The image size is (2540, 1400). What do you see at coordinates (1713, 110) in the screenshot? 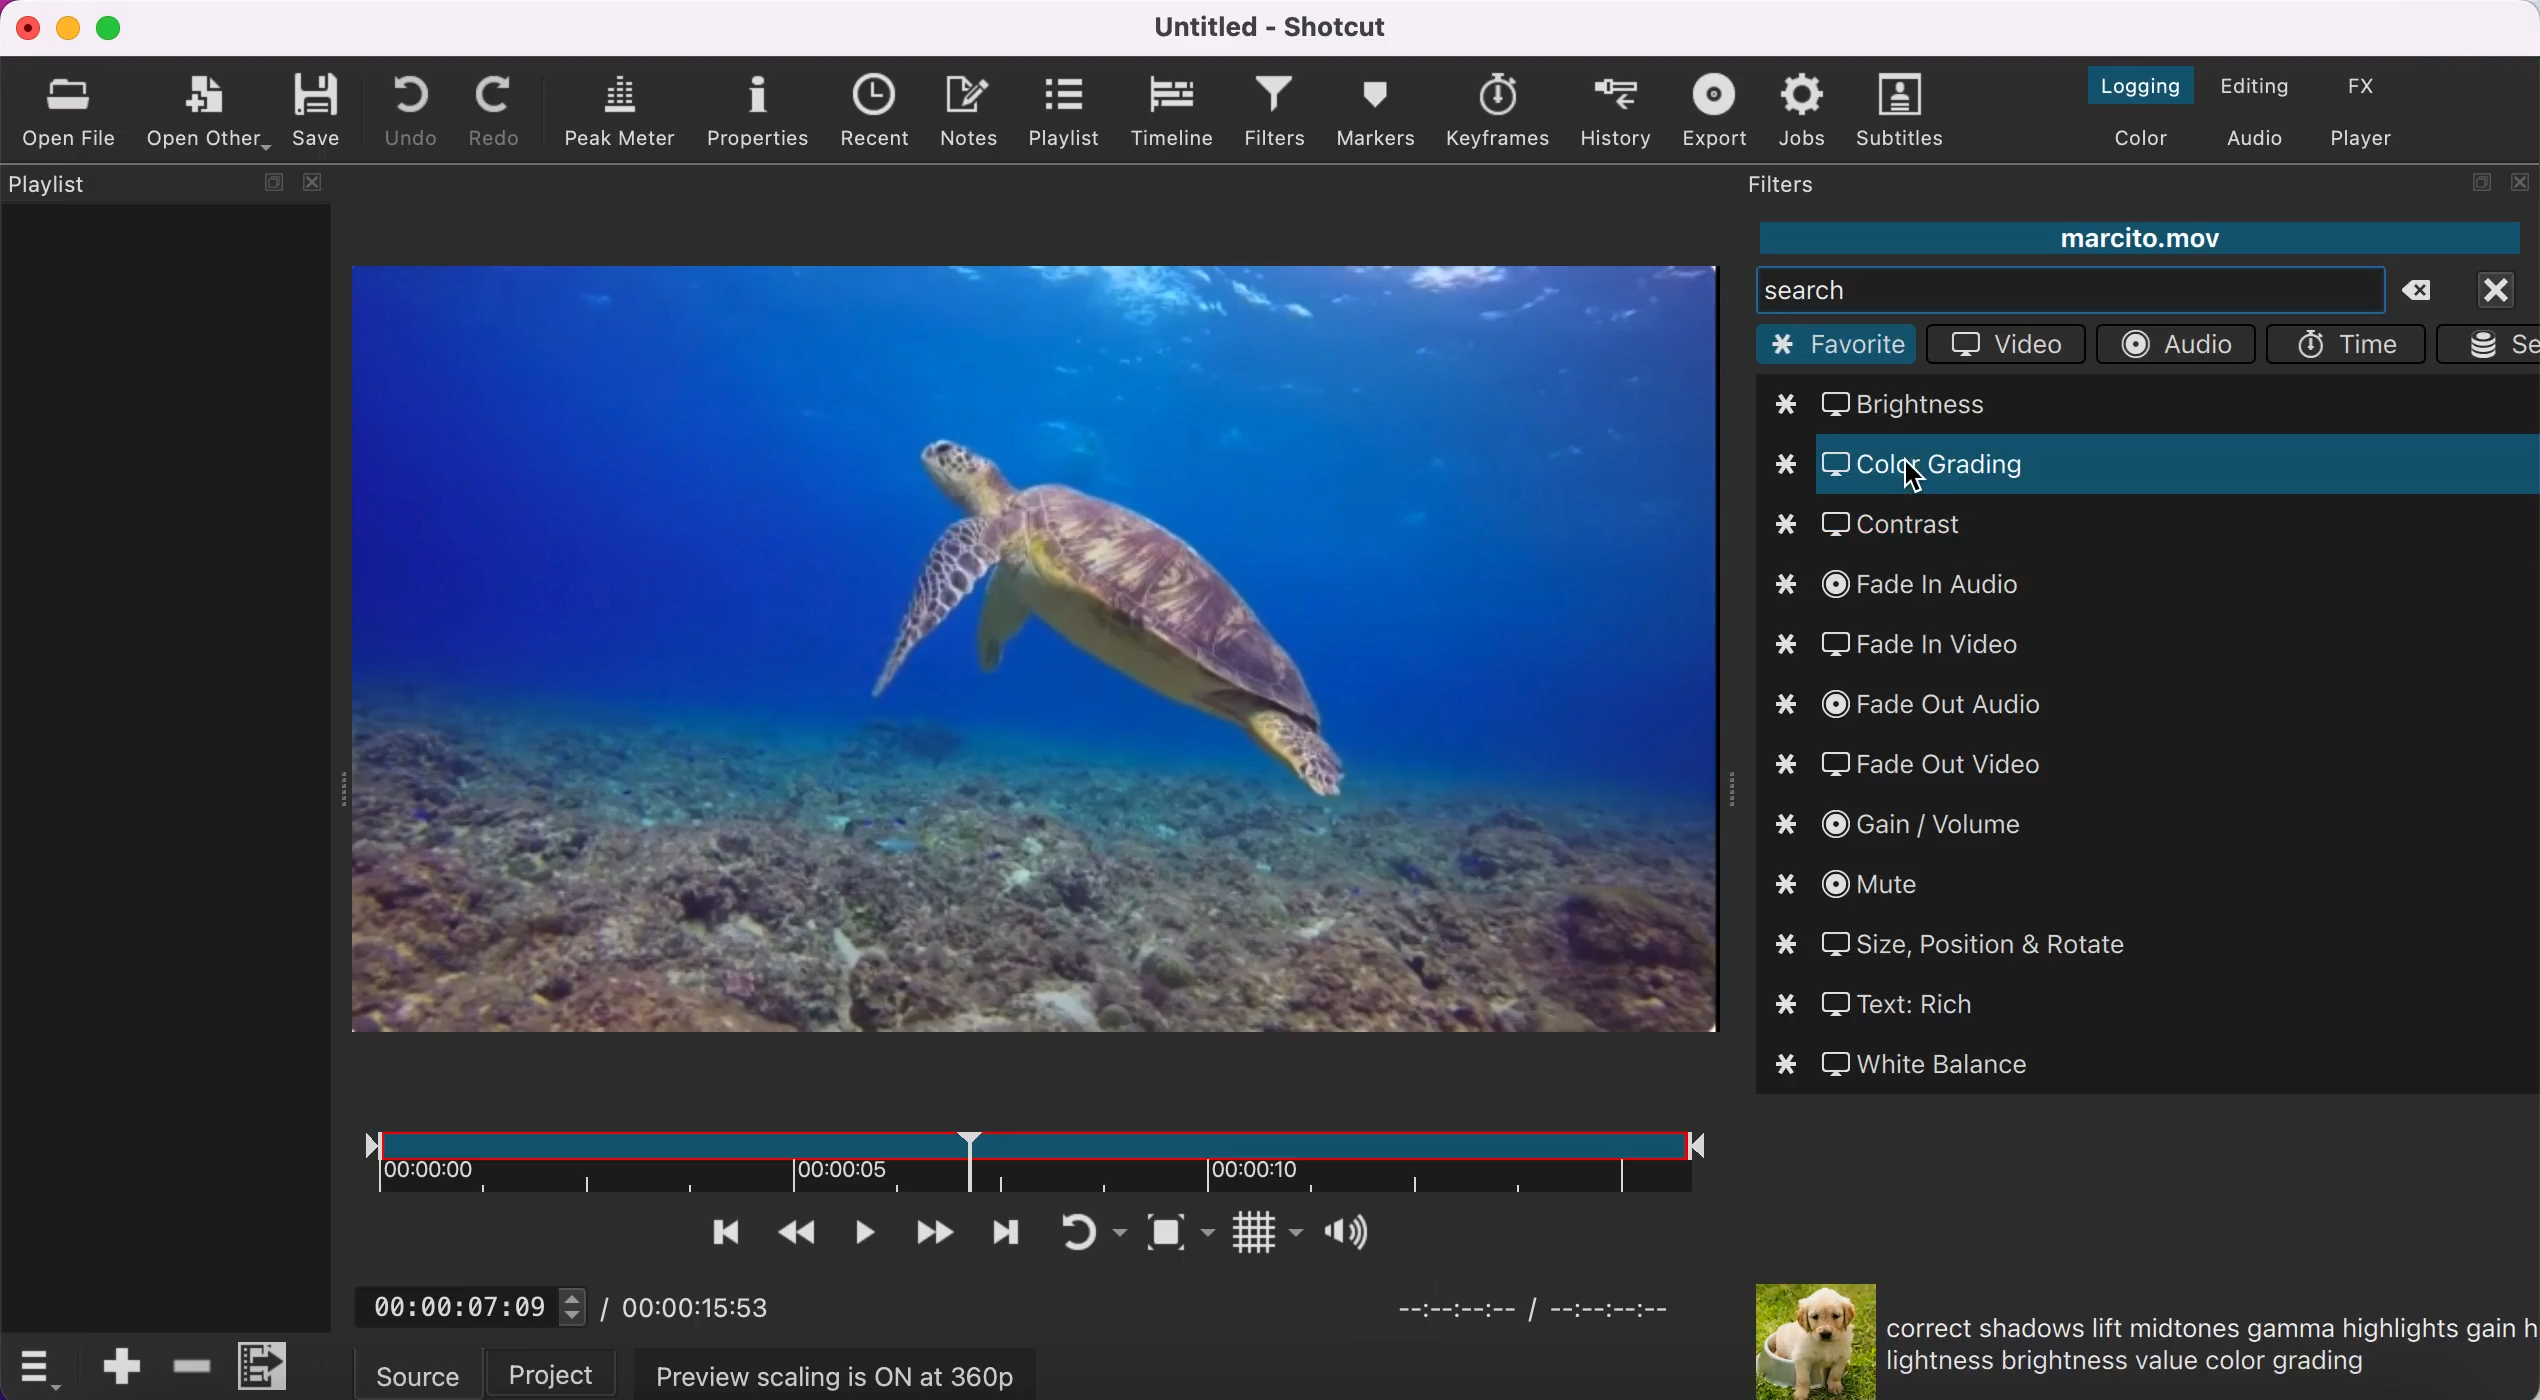
I see `export` at bounding box center [1713, 110].